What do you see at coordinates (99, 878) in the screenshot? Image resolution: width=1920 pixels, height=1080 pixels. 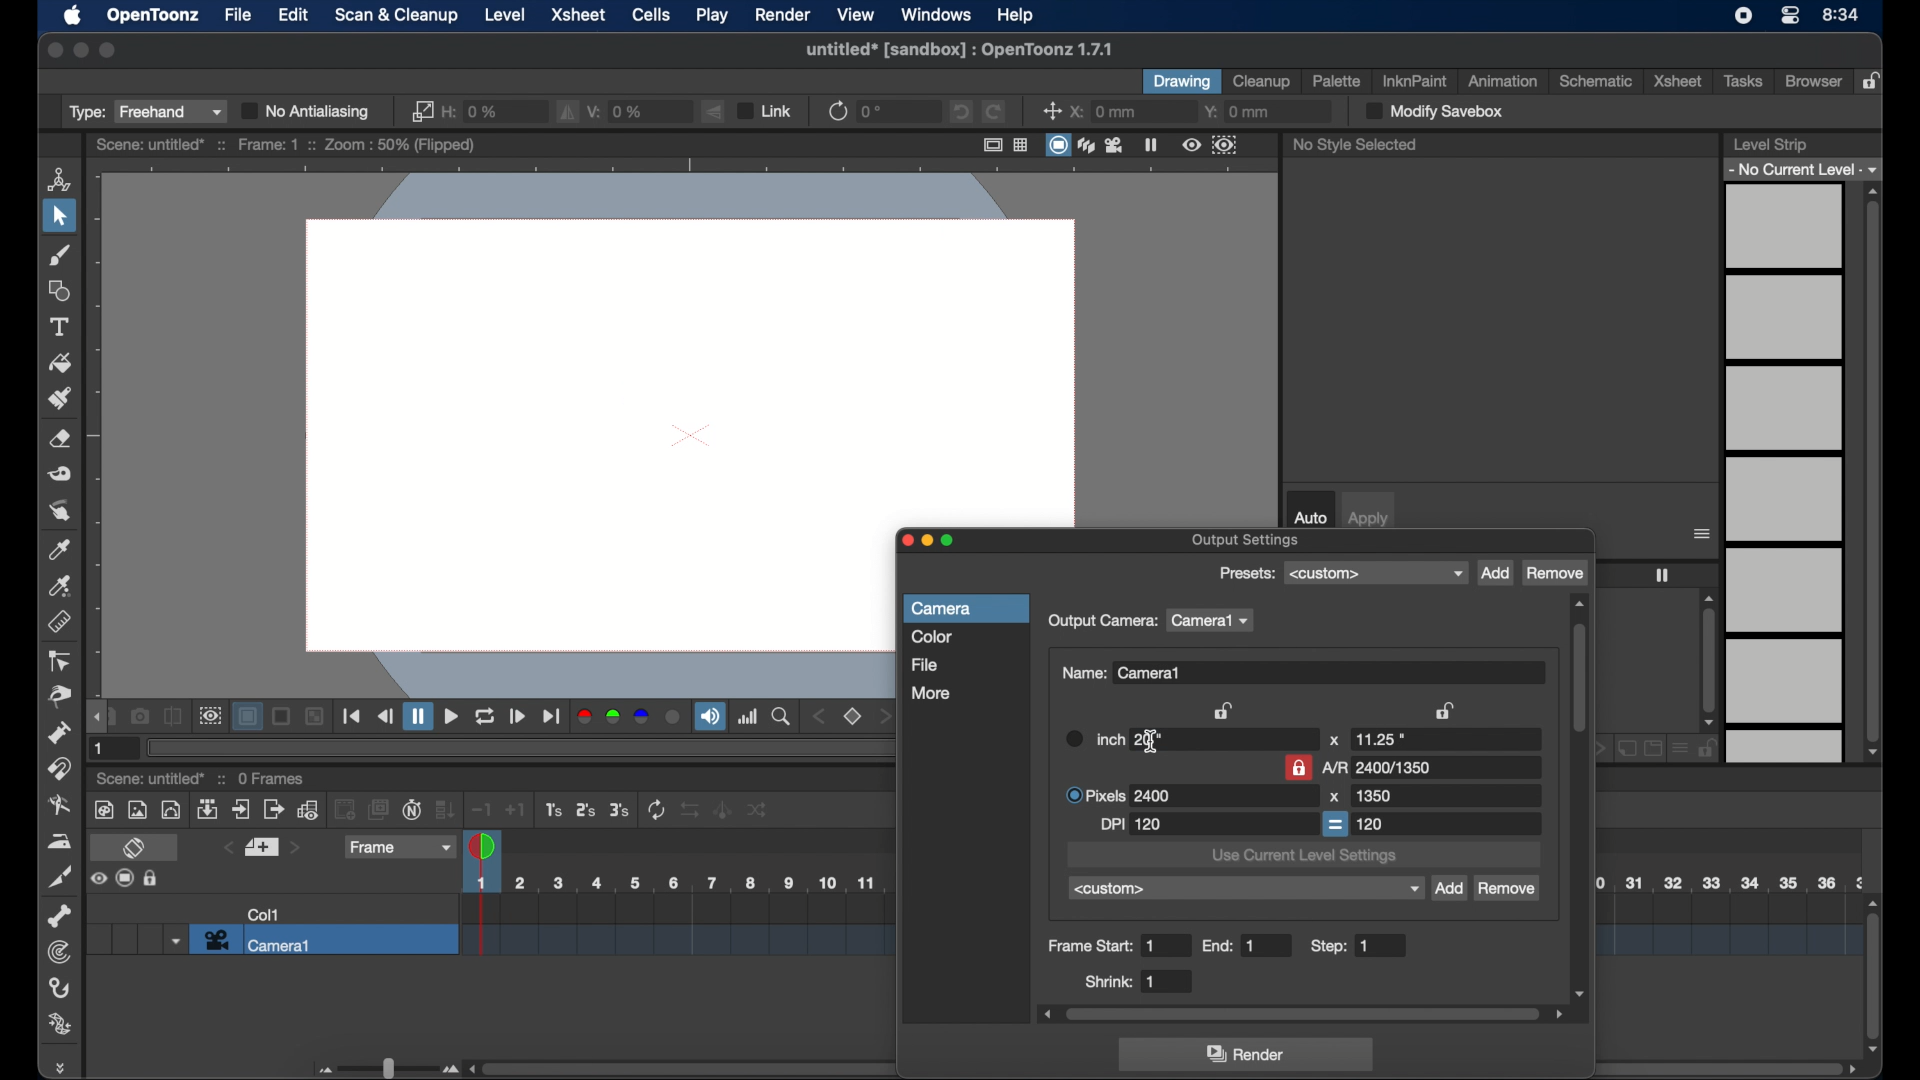 I see `` at bounding box center [99, 878].